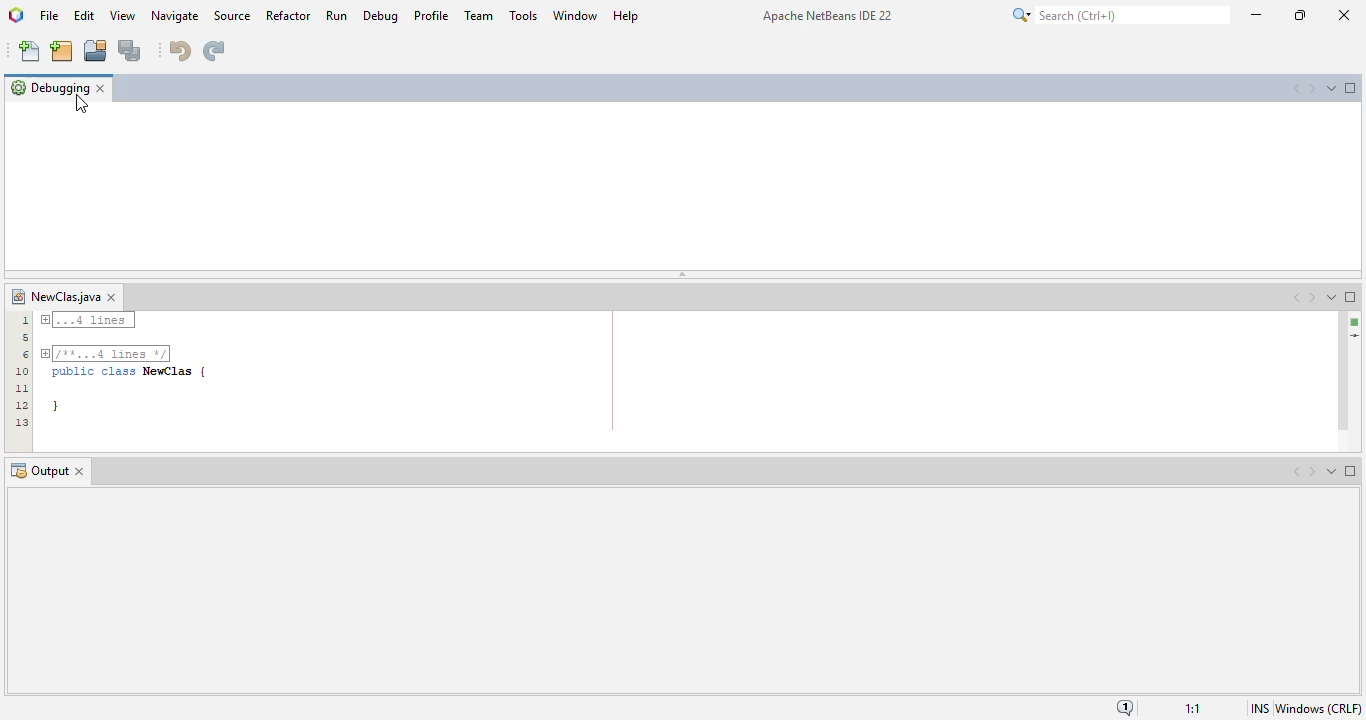  I want to click on output, so click(39, 471).